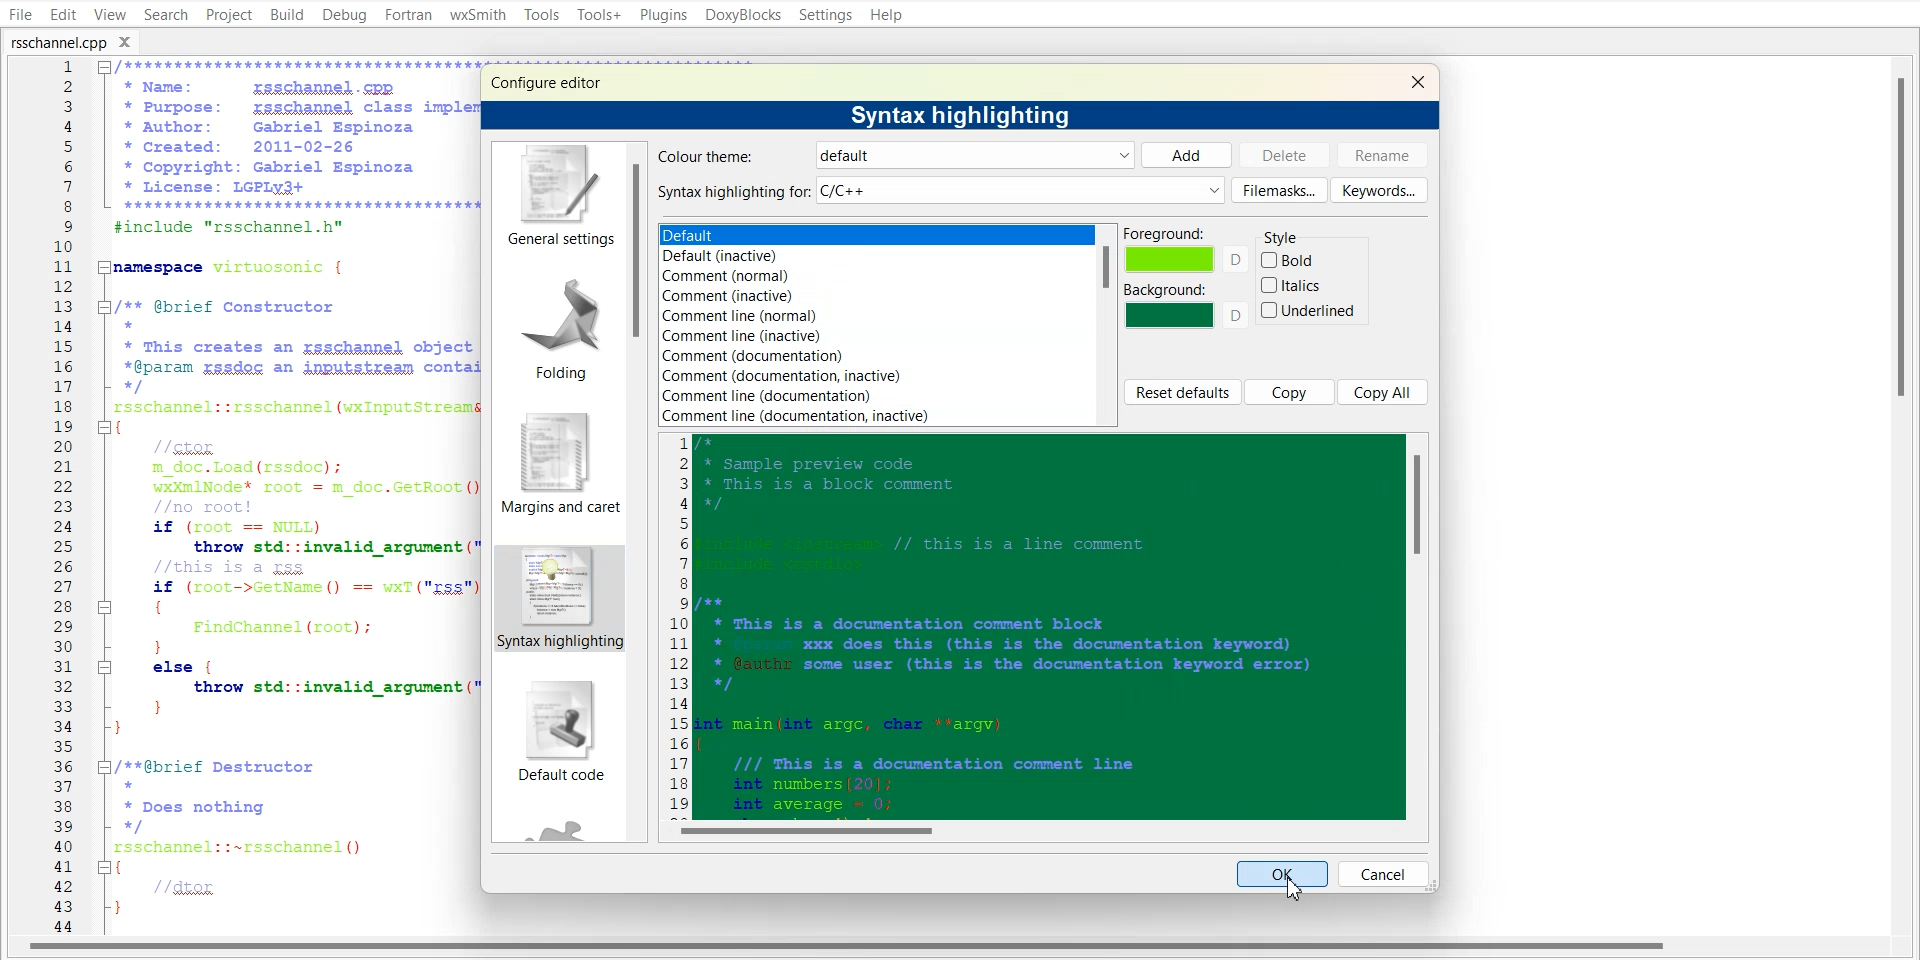 The width and height of the screenshot is (1920, 960). I want to click on Copy, so click(1290, 392).